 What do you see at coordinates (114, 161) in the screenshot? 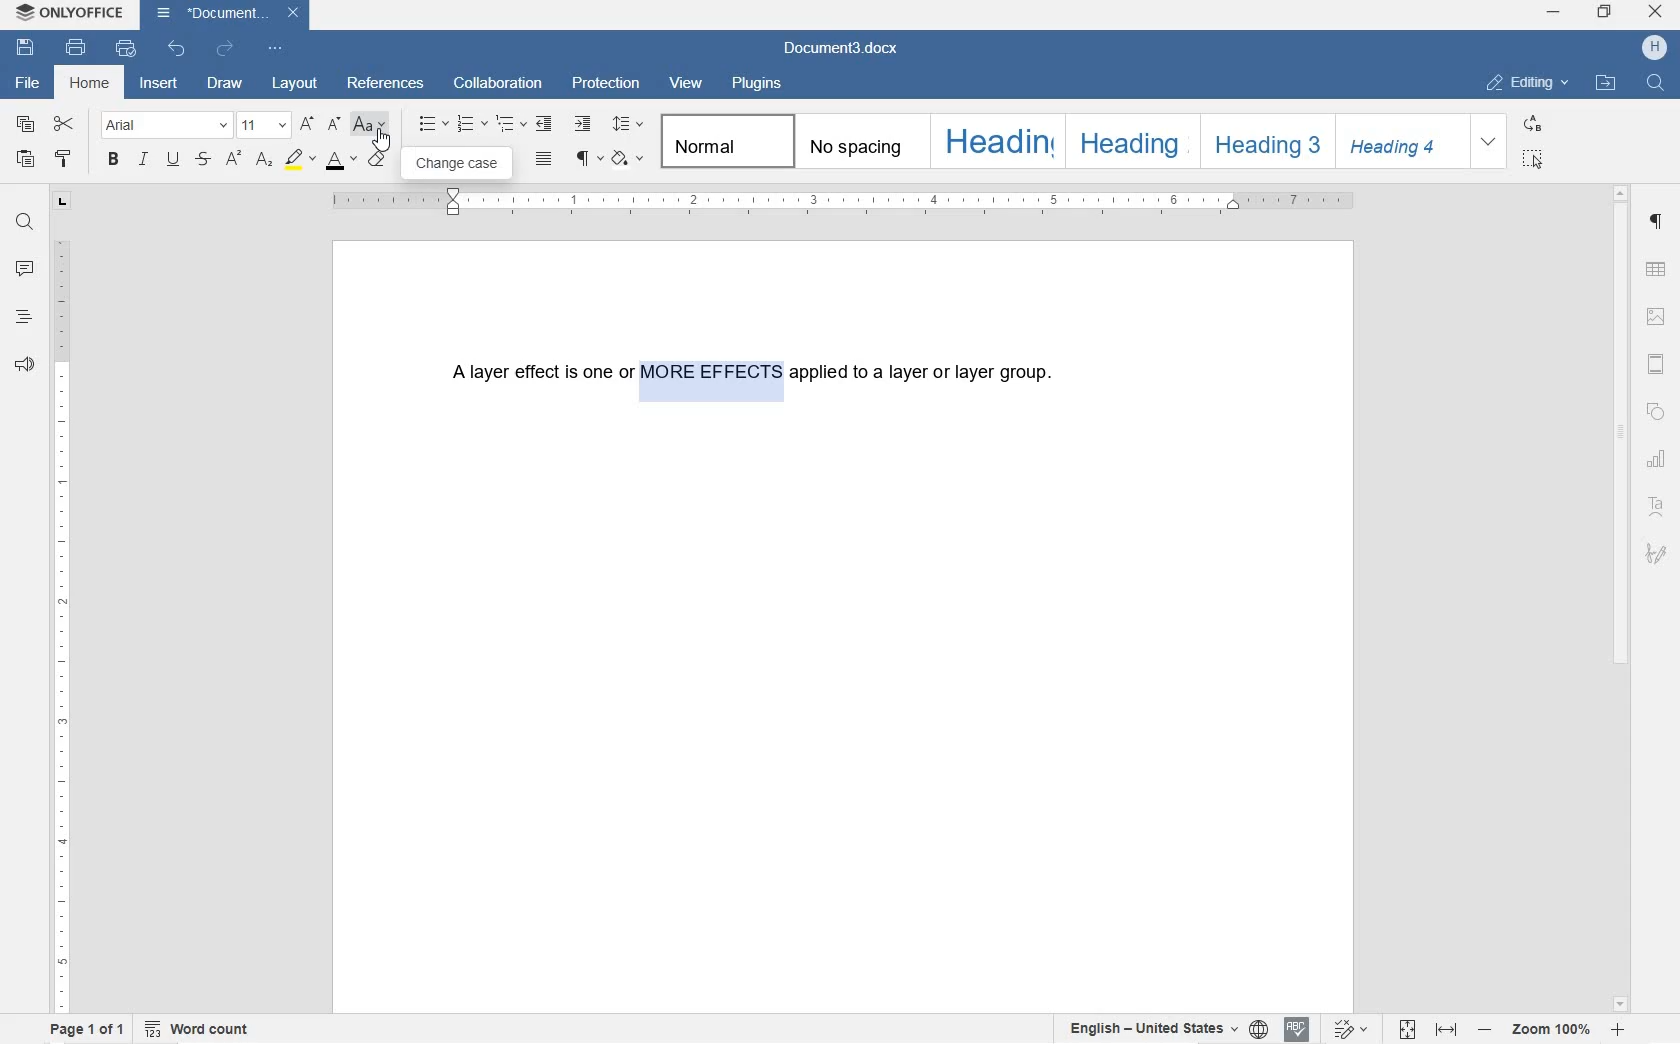
I see `BOLD` at bounding box center [114, 161].